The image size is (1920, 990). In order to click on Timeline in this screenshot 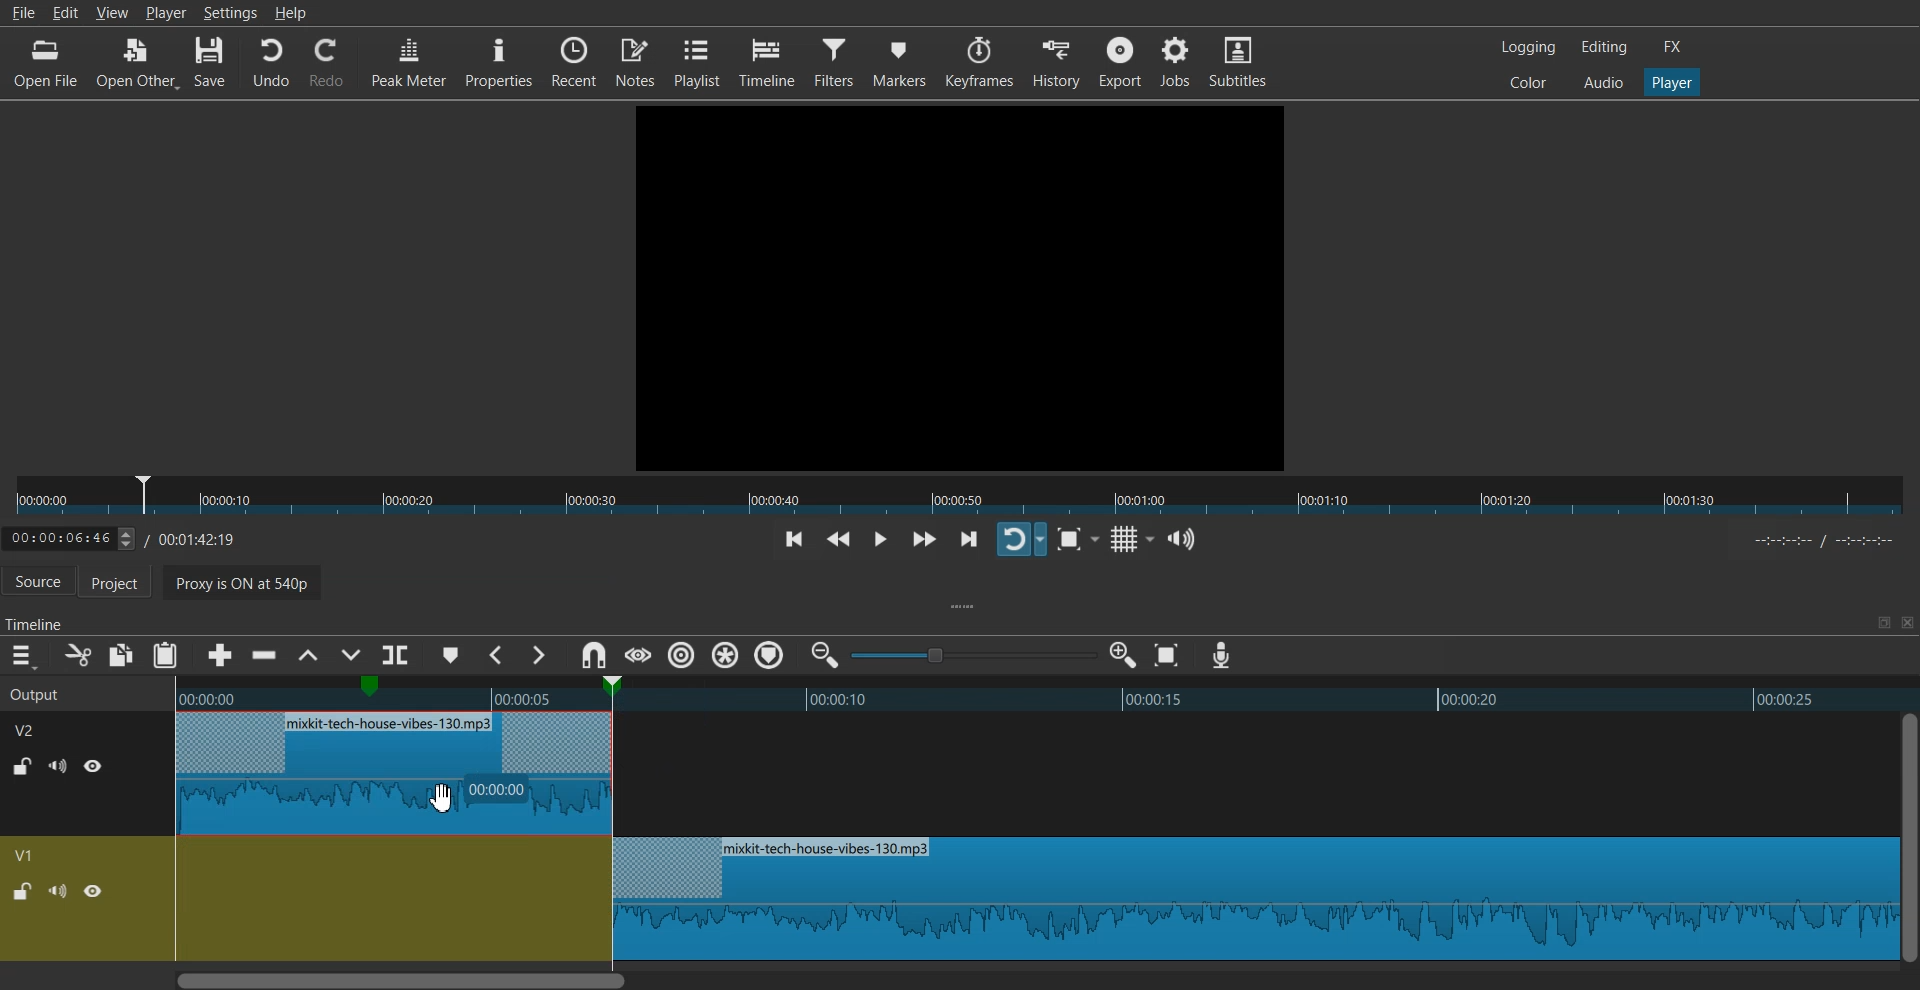, I will do `click(769, 62)`.